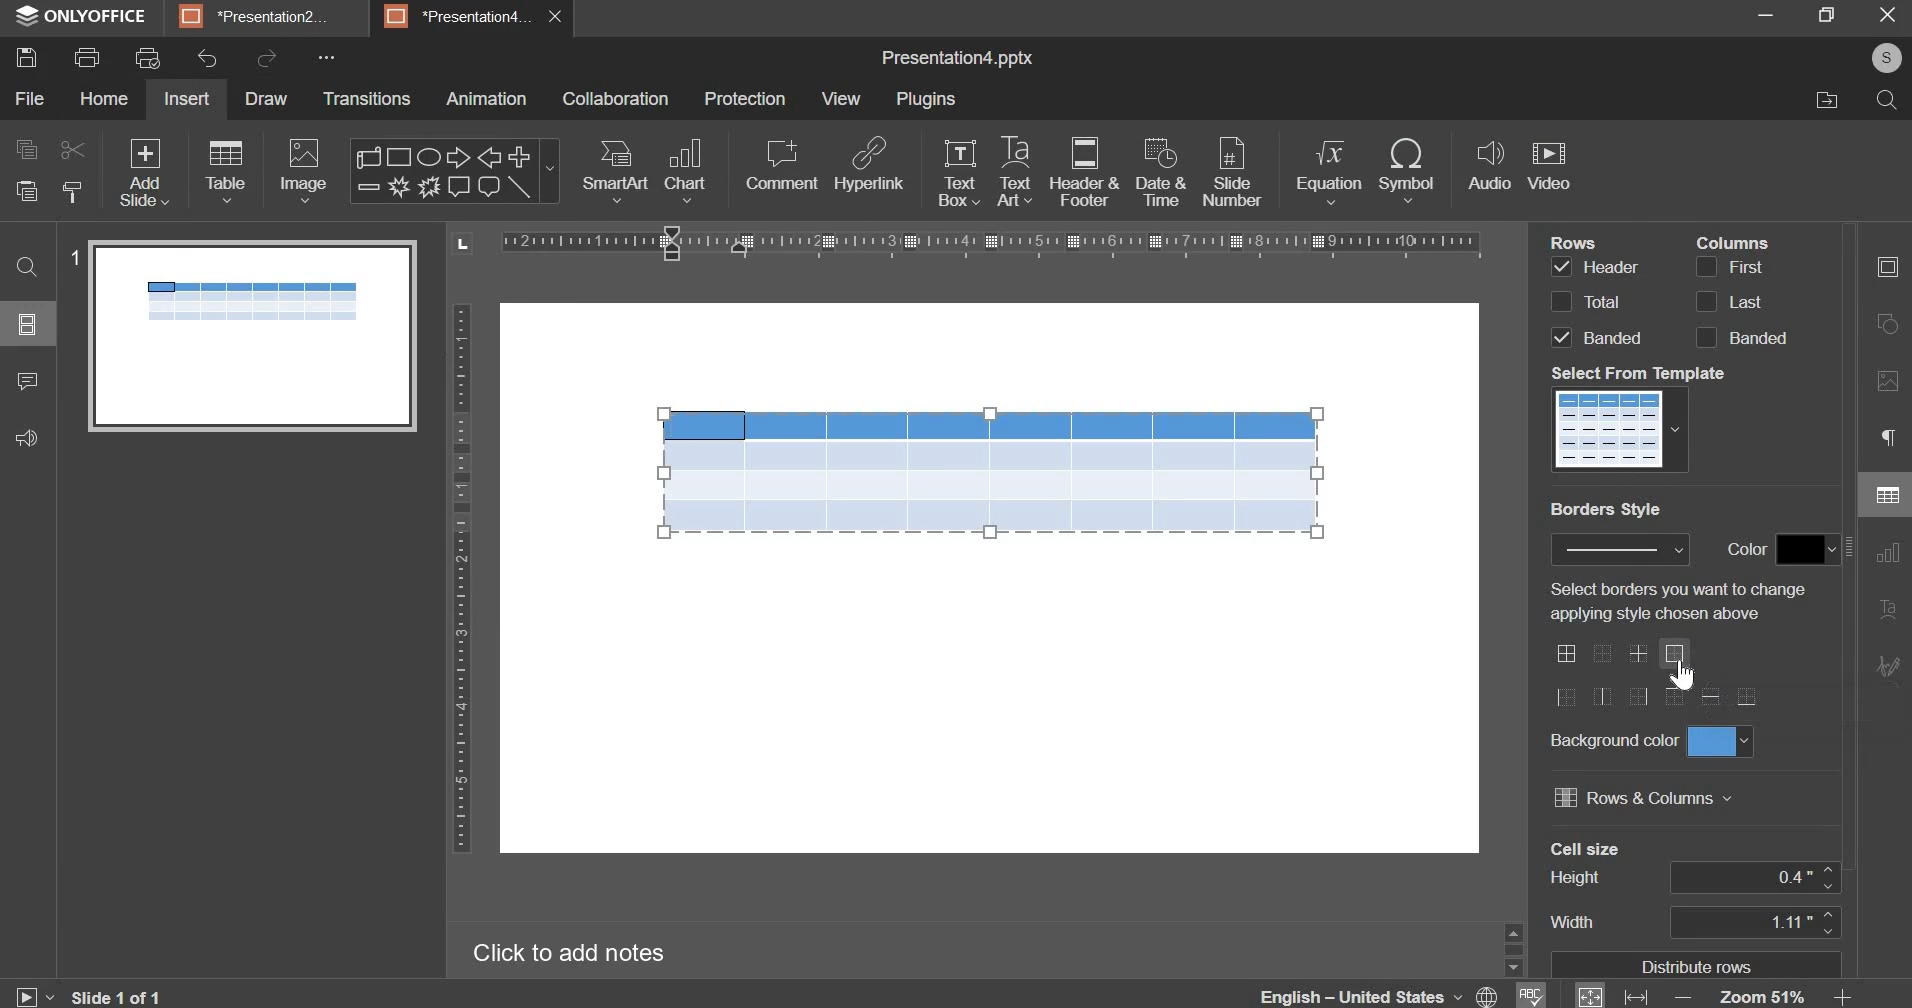 This screenshot has height=1008, width=1912. I want to click on Transitions, so click(367, 99).